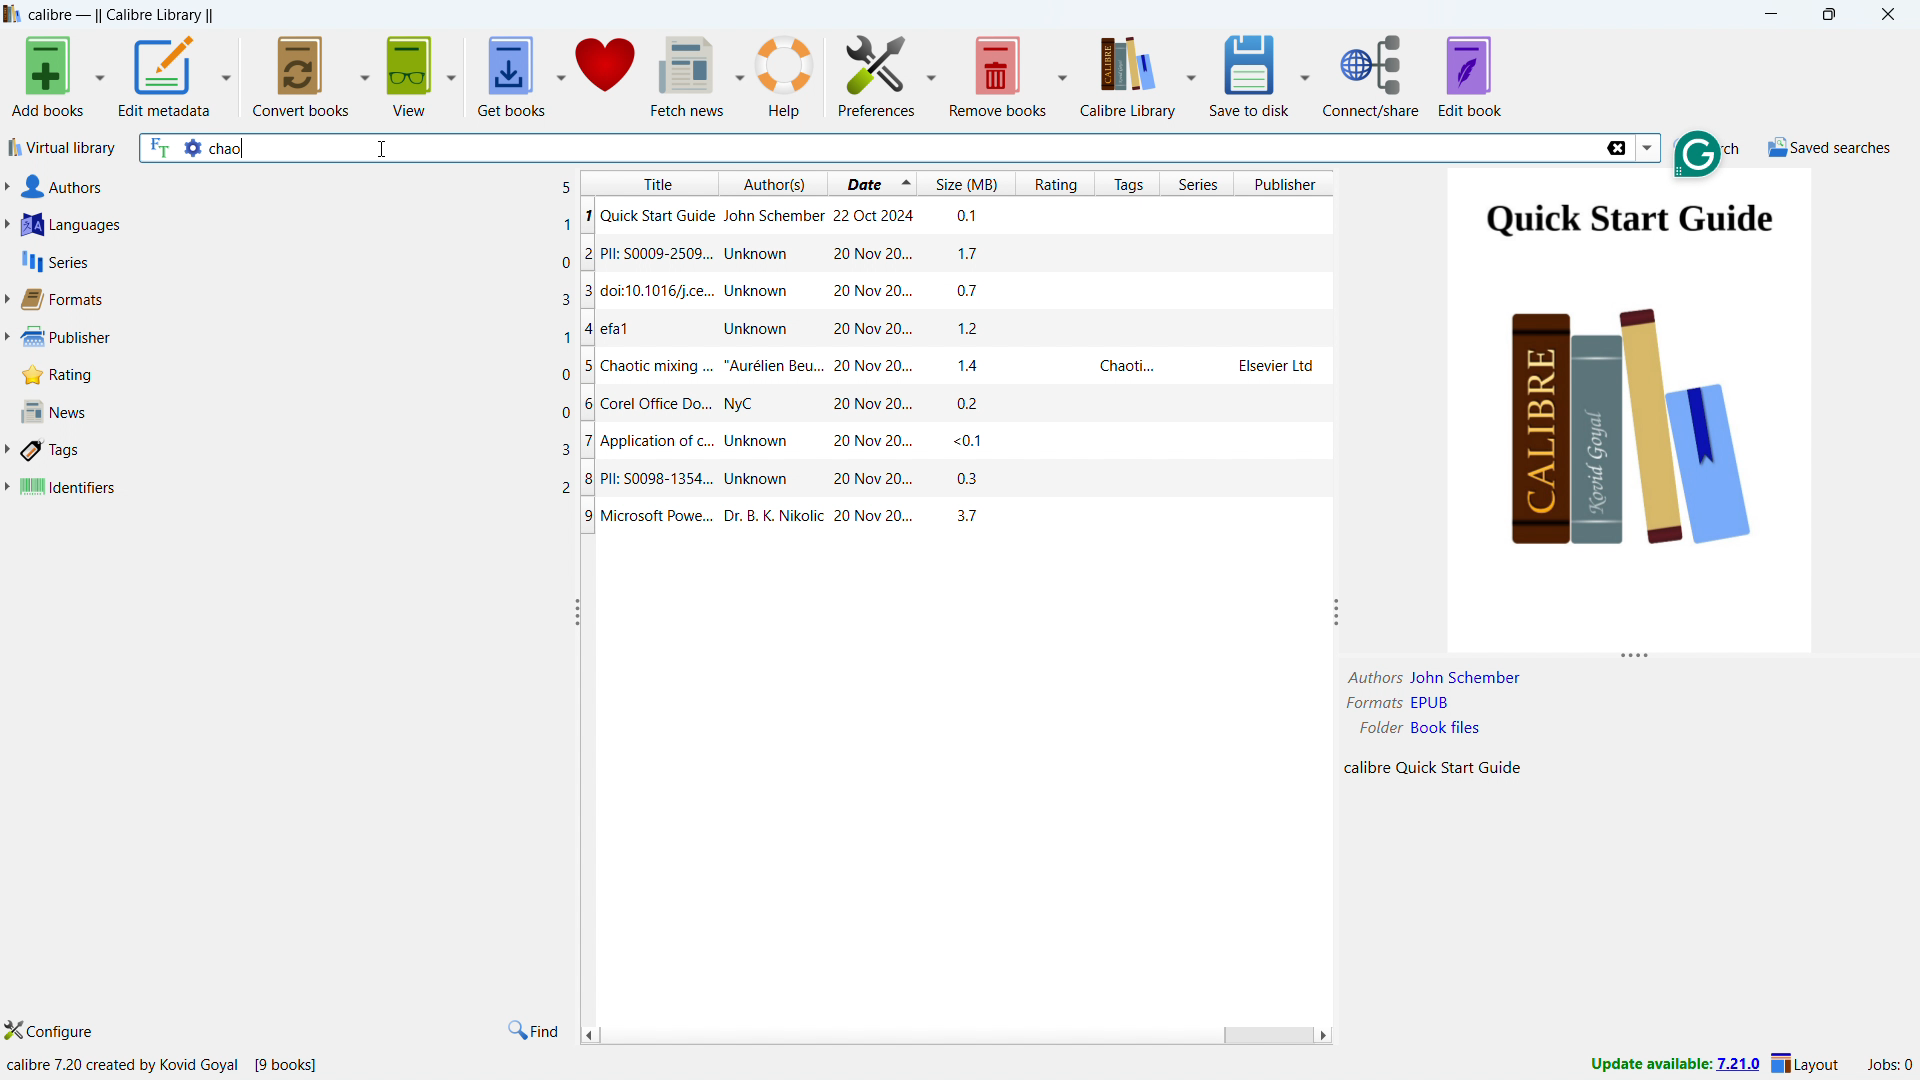  I want to click on view, so click(411, 75).